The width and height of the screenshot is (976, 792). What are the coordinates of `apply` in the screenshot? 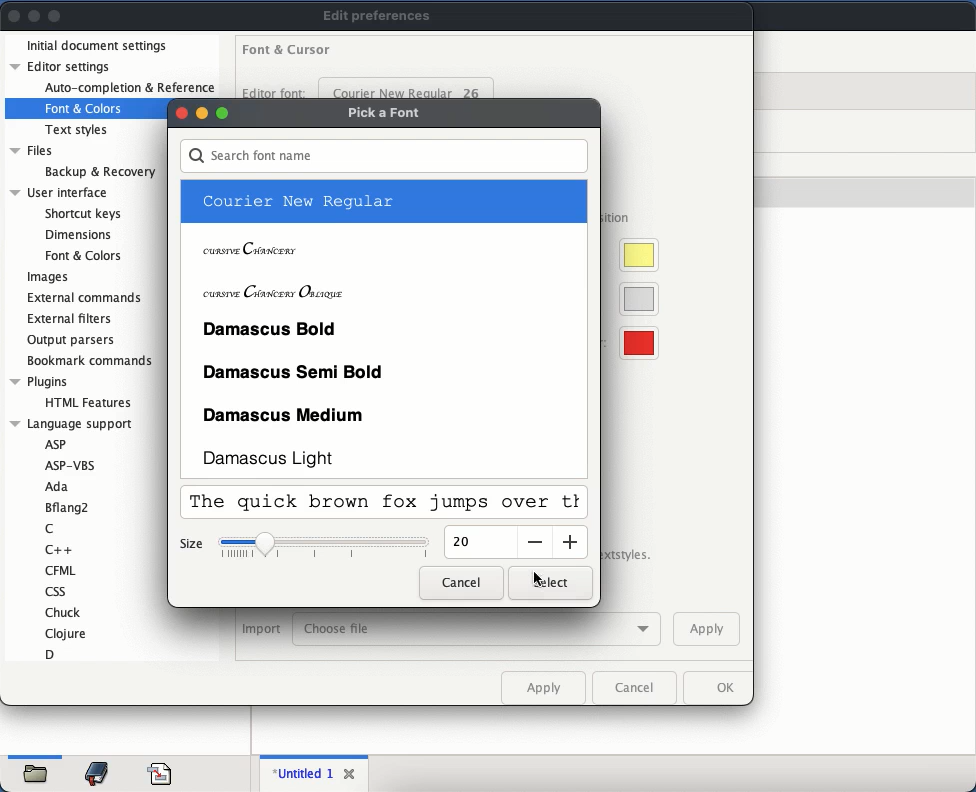 It's located at (545, 687).